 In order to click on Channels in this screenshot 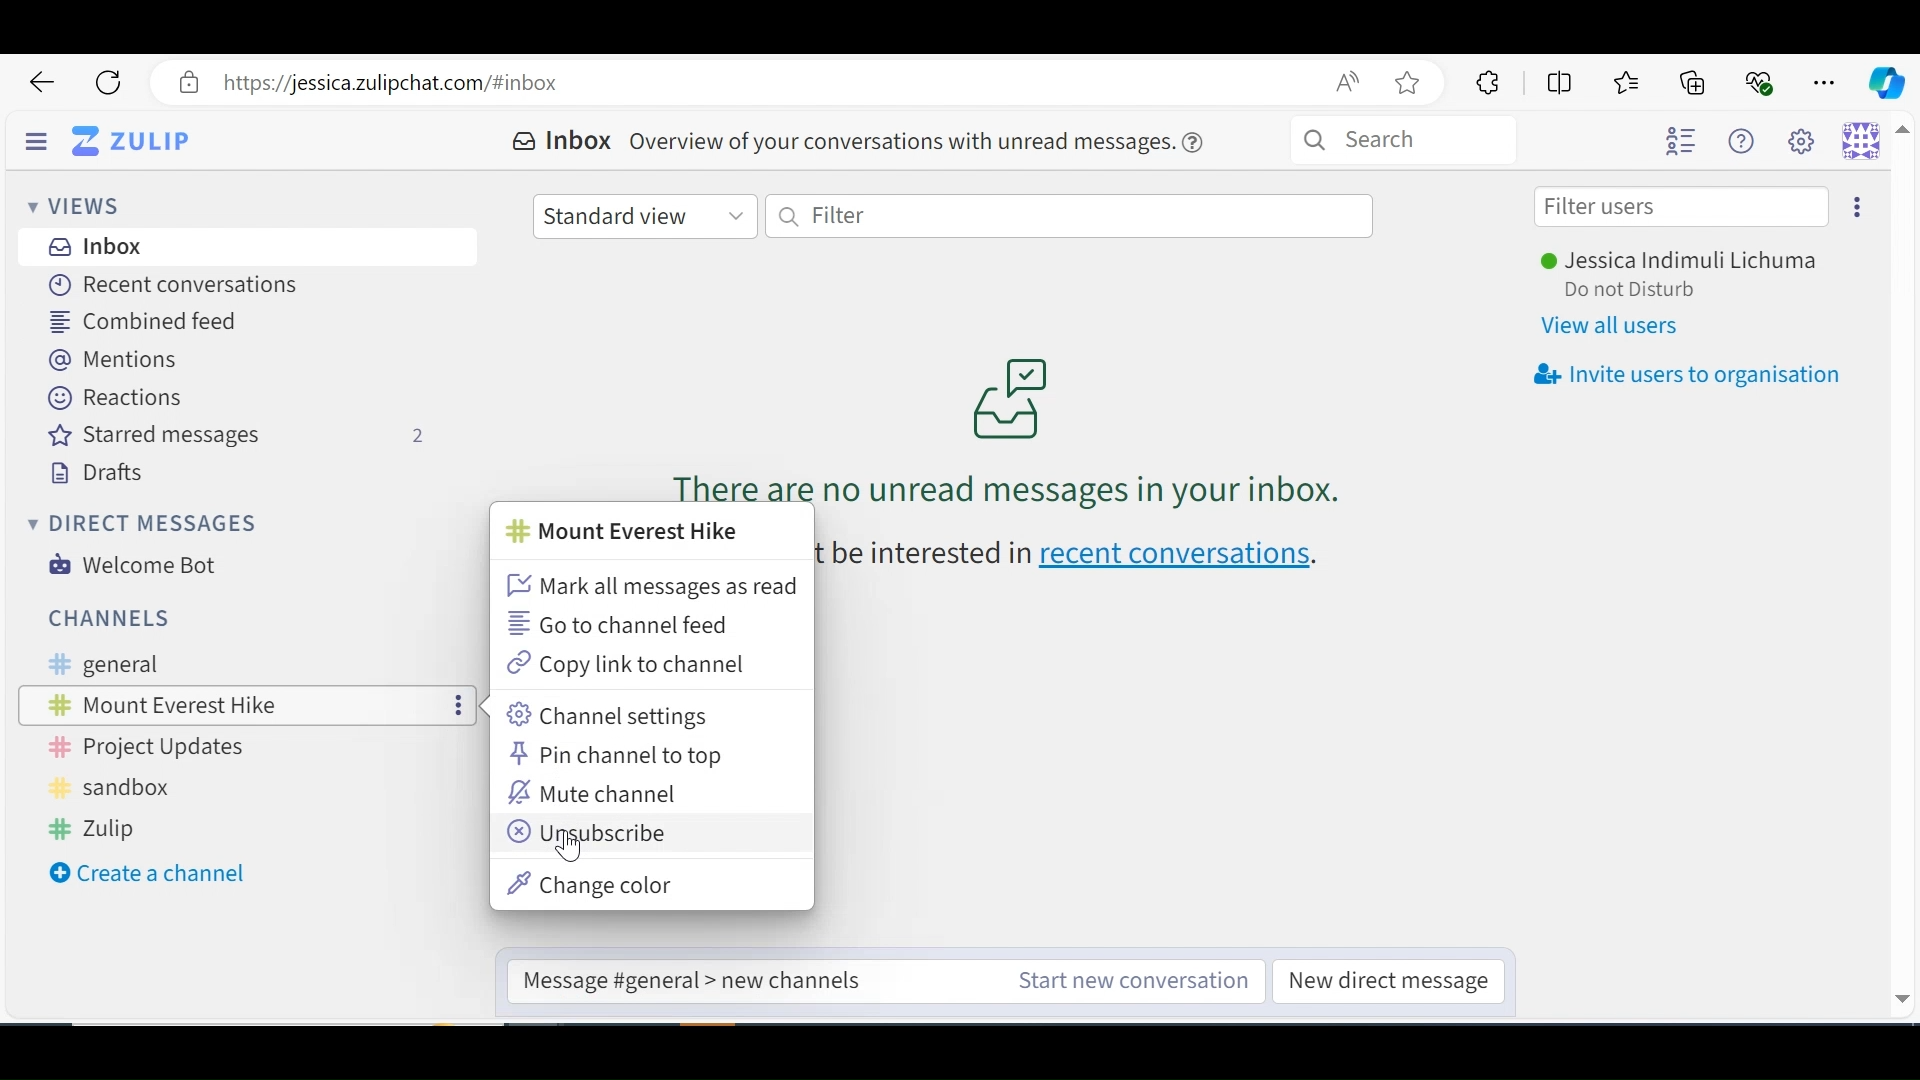, I will do `click(117, 618)`.